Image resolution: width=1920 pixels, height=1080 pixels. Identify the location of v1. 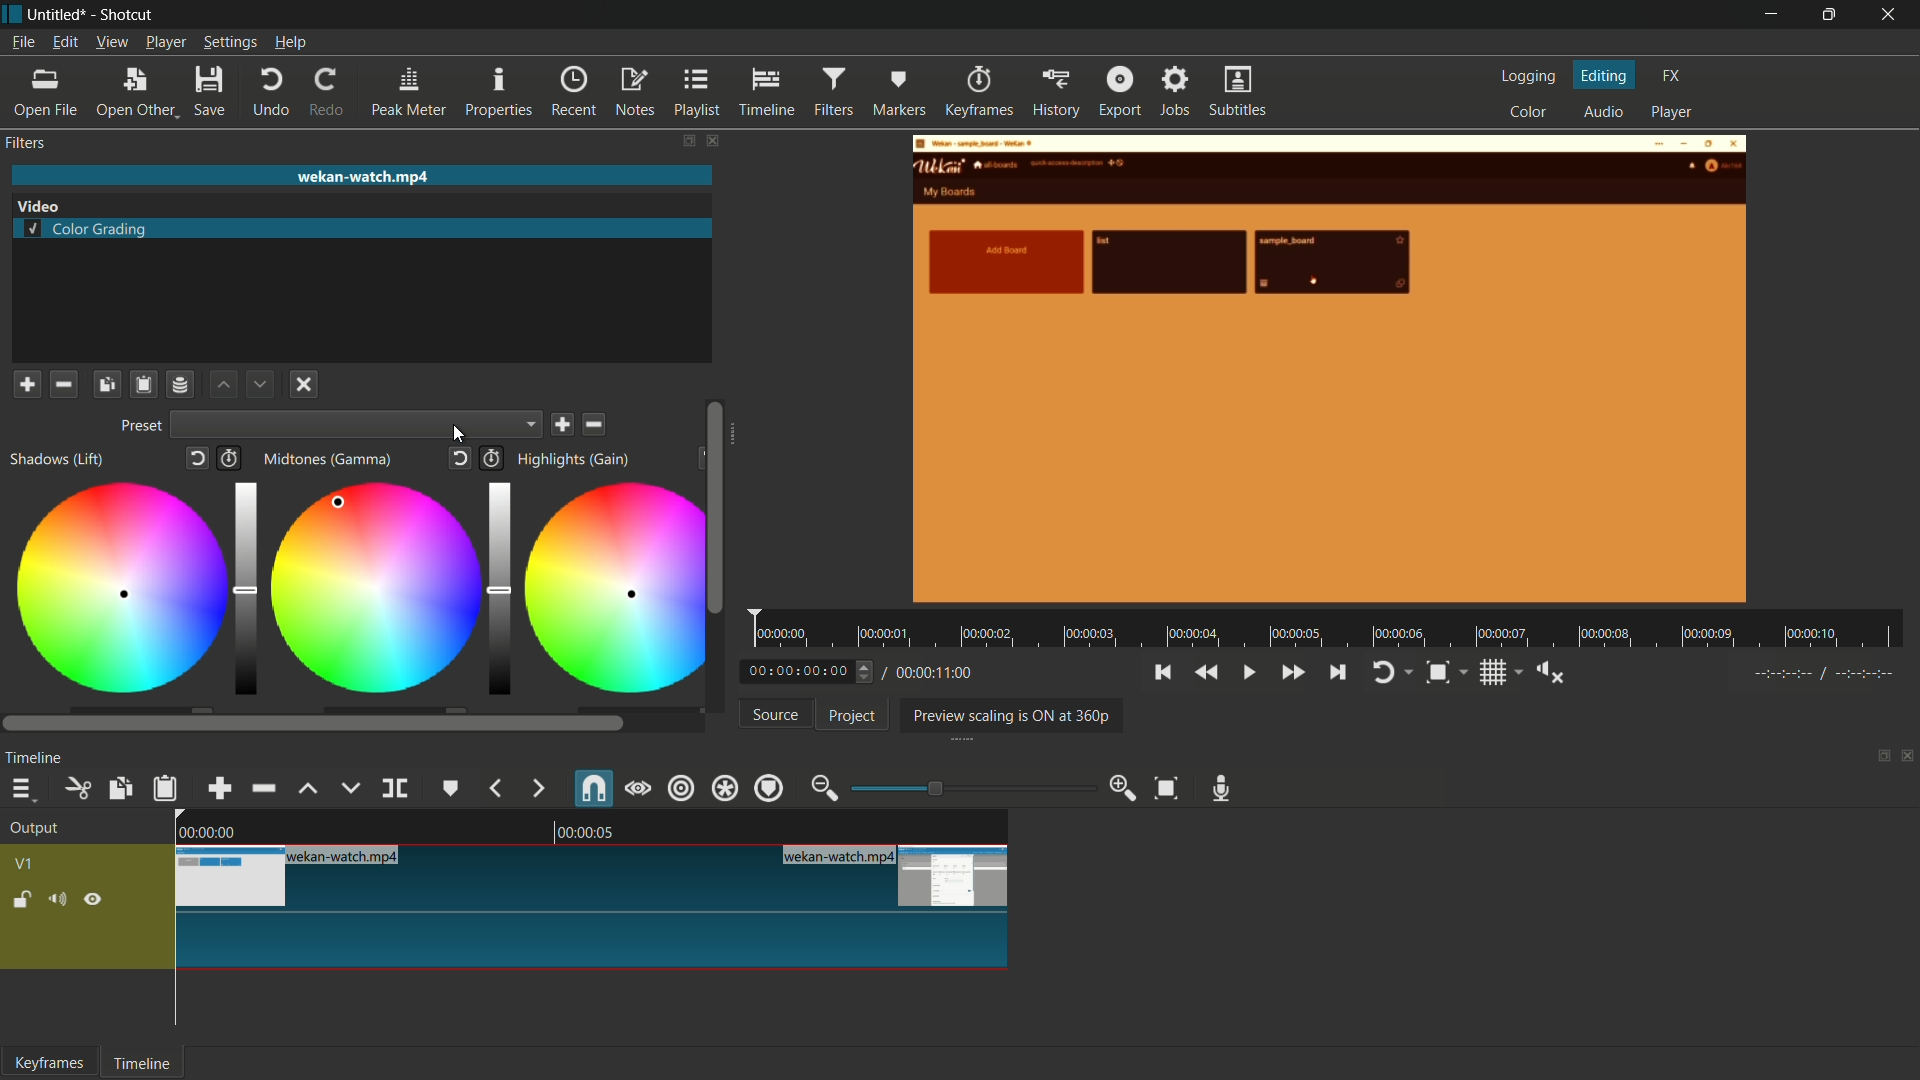
(25, 864).